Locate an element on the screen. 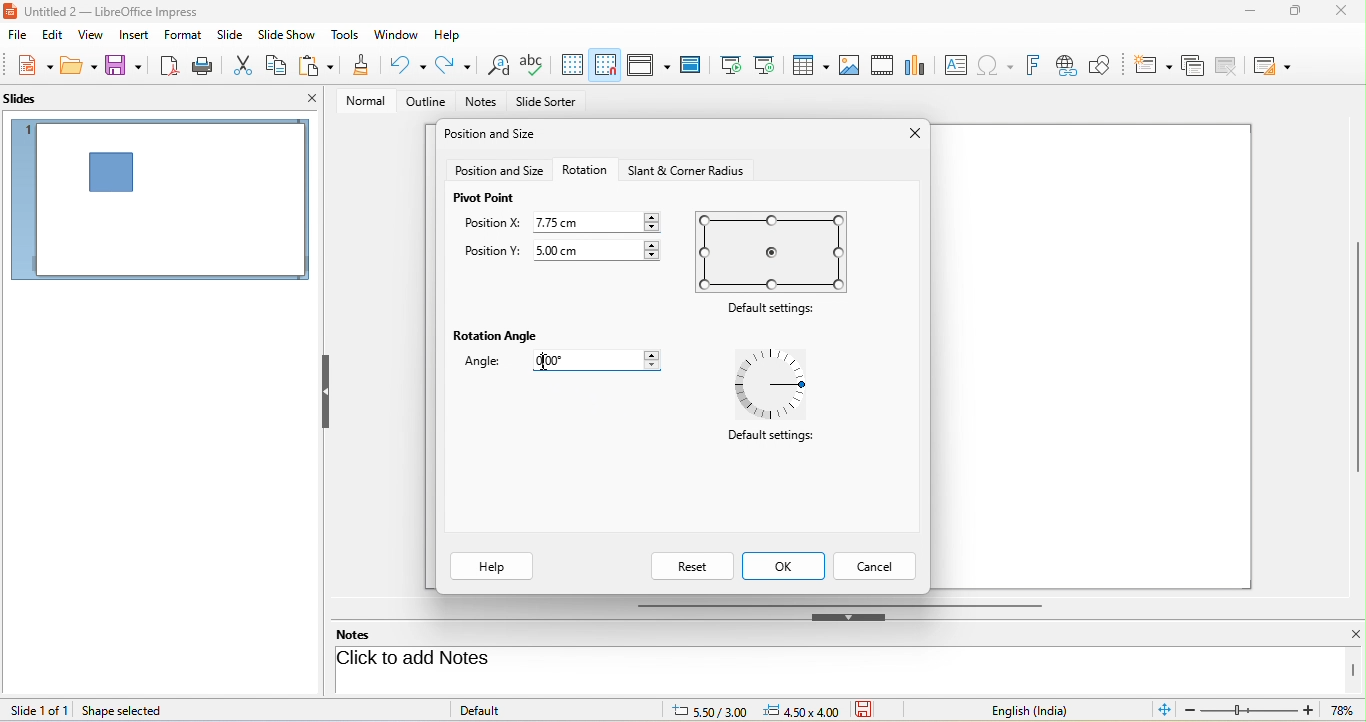 The width and height of the screenshot is (1366, 722). text language is located at coordinates (1045, 710).